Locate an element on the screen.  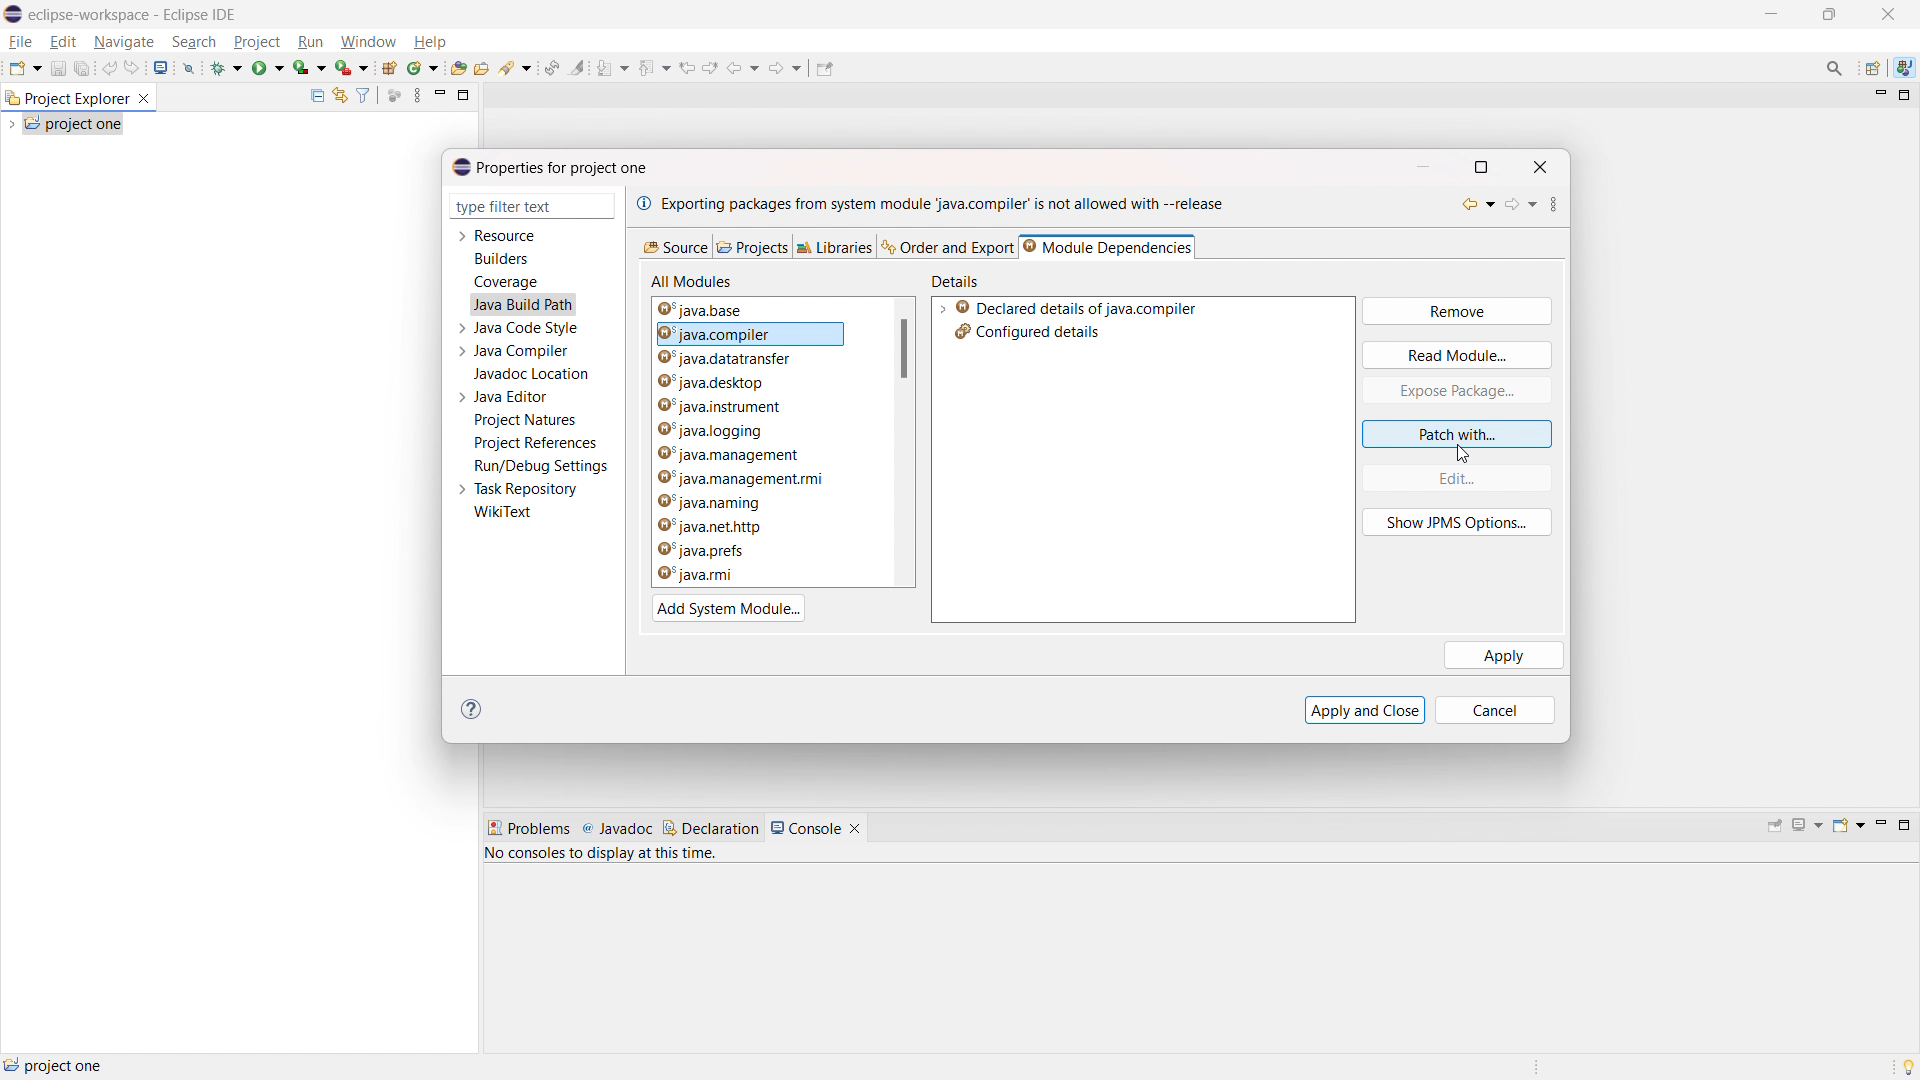
cursor  is located at coordinates (1462, 455).